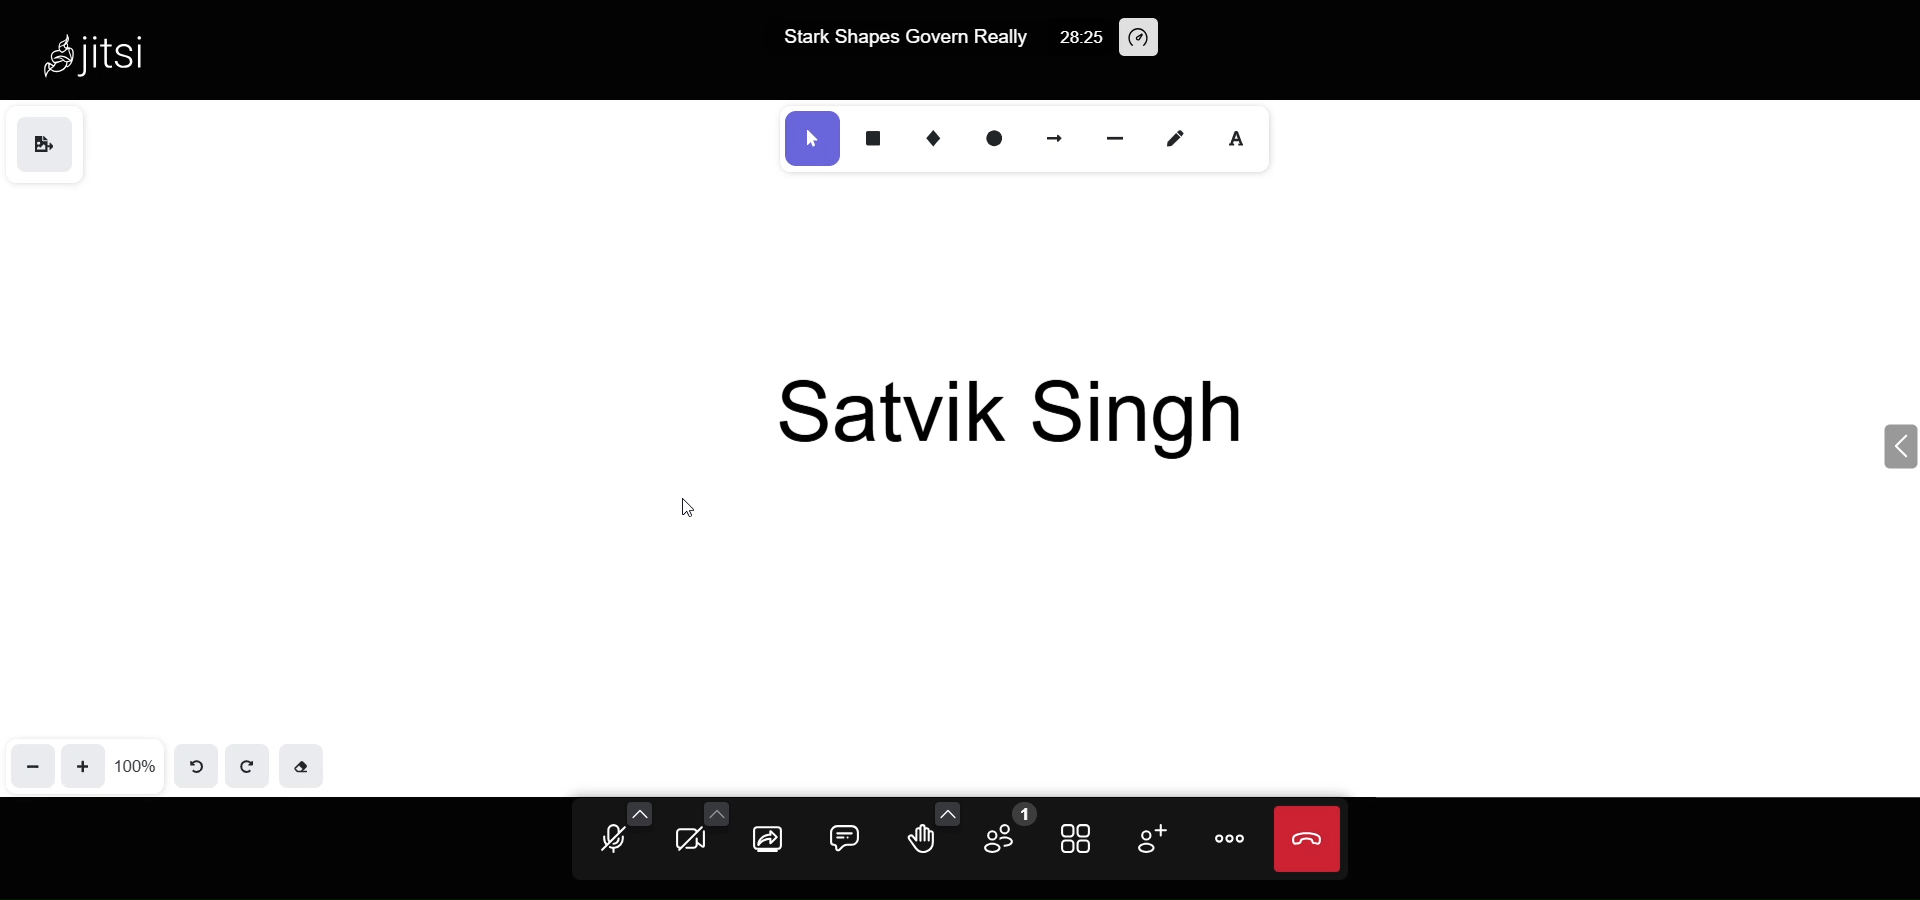 This screenshot has width=1920, height=900. Describe the element at coordinates (1144, 39) in the screenshot. I see `performance setting` at that location.